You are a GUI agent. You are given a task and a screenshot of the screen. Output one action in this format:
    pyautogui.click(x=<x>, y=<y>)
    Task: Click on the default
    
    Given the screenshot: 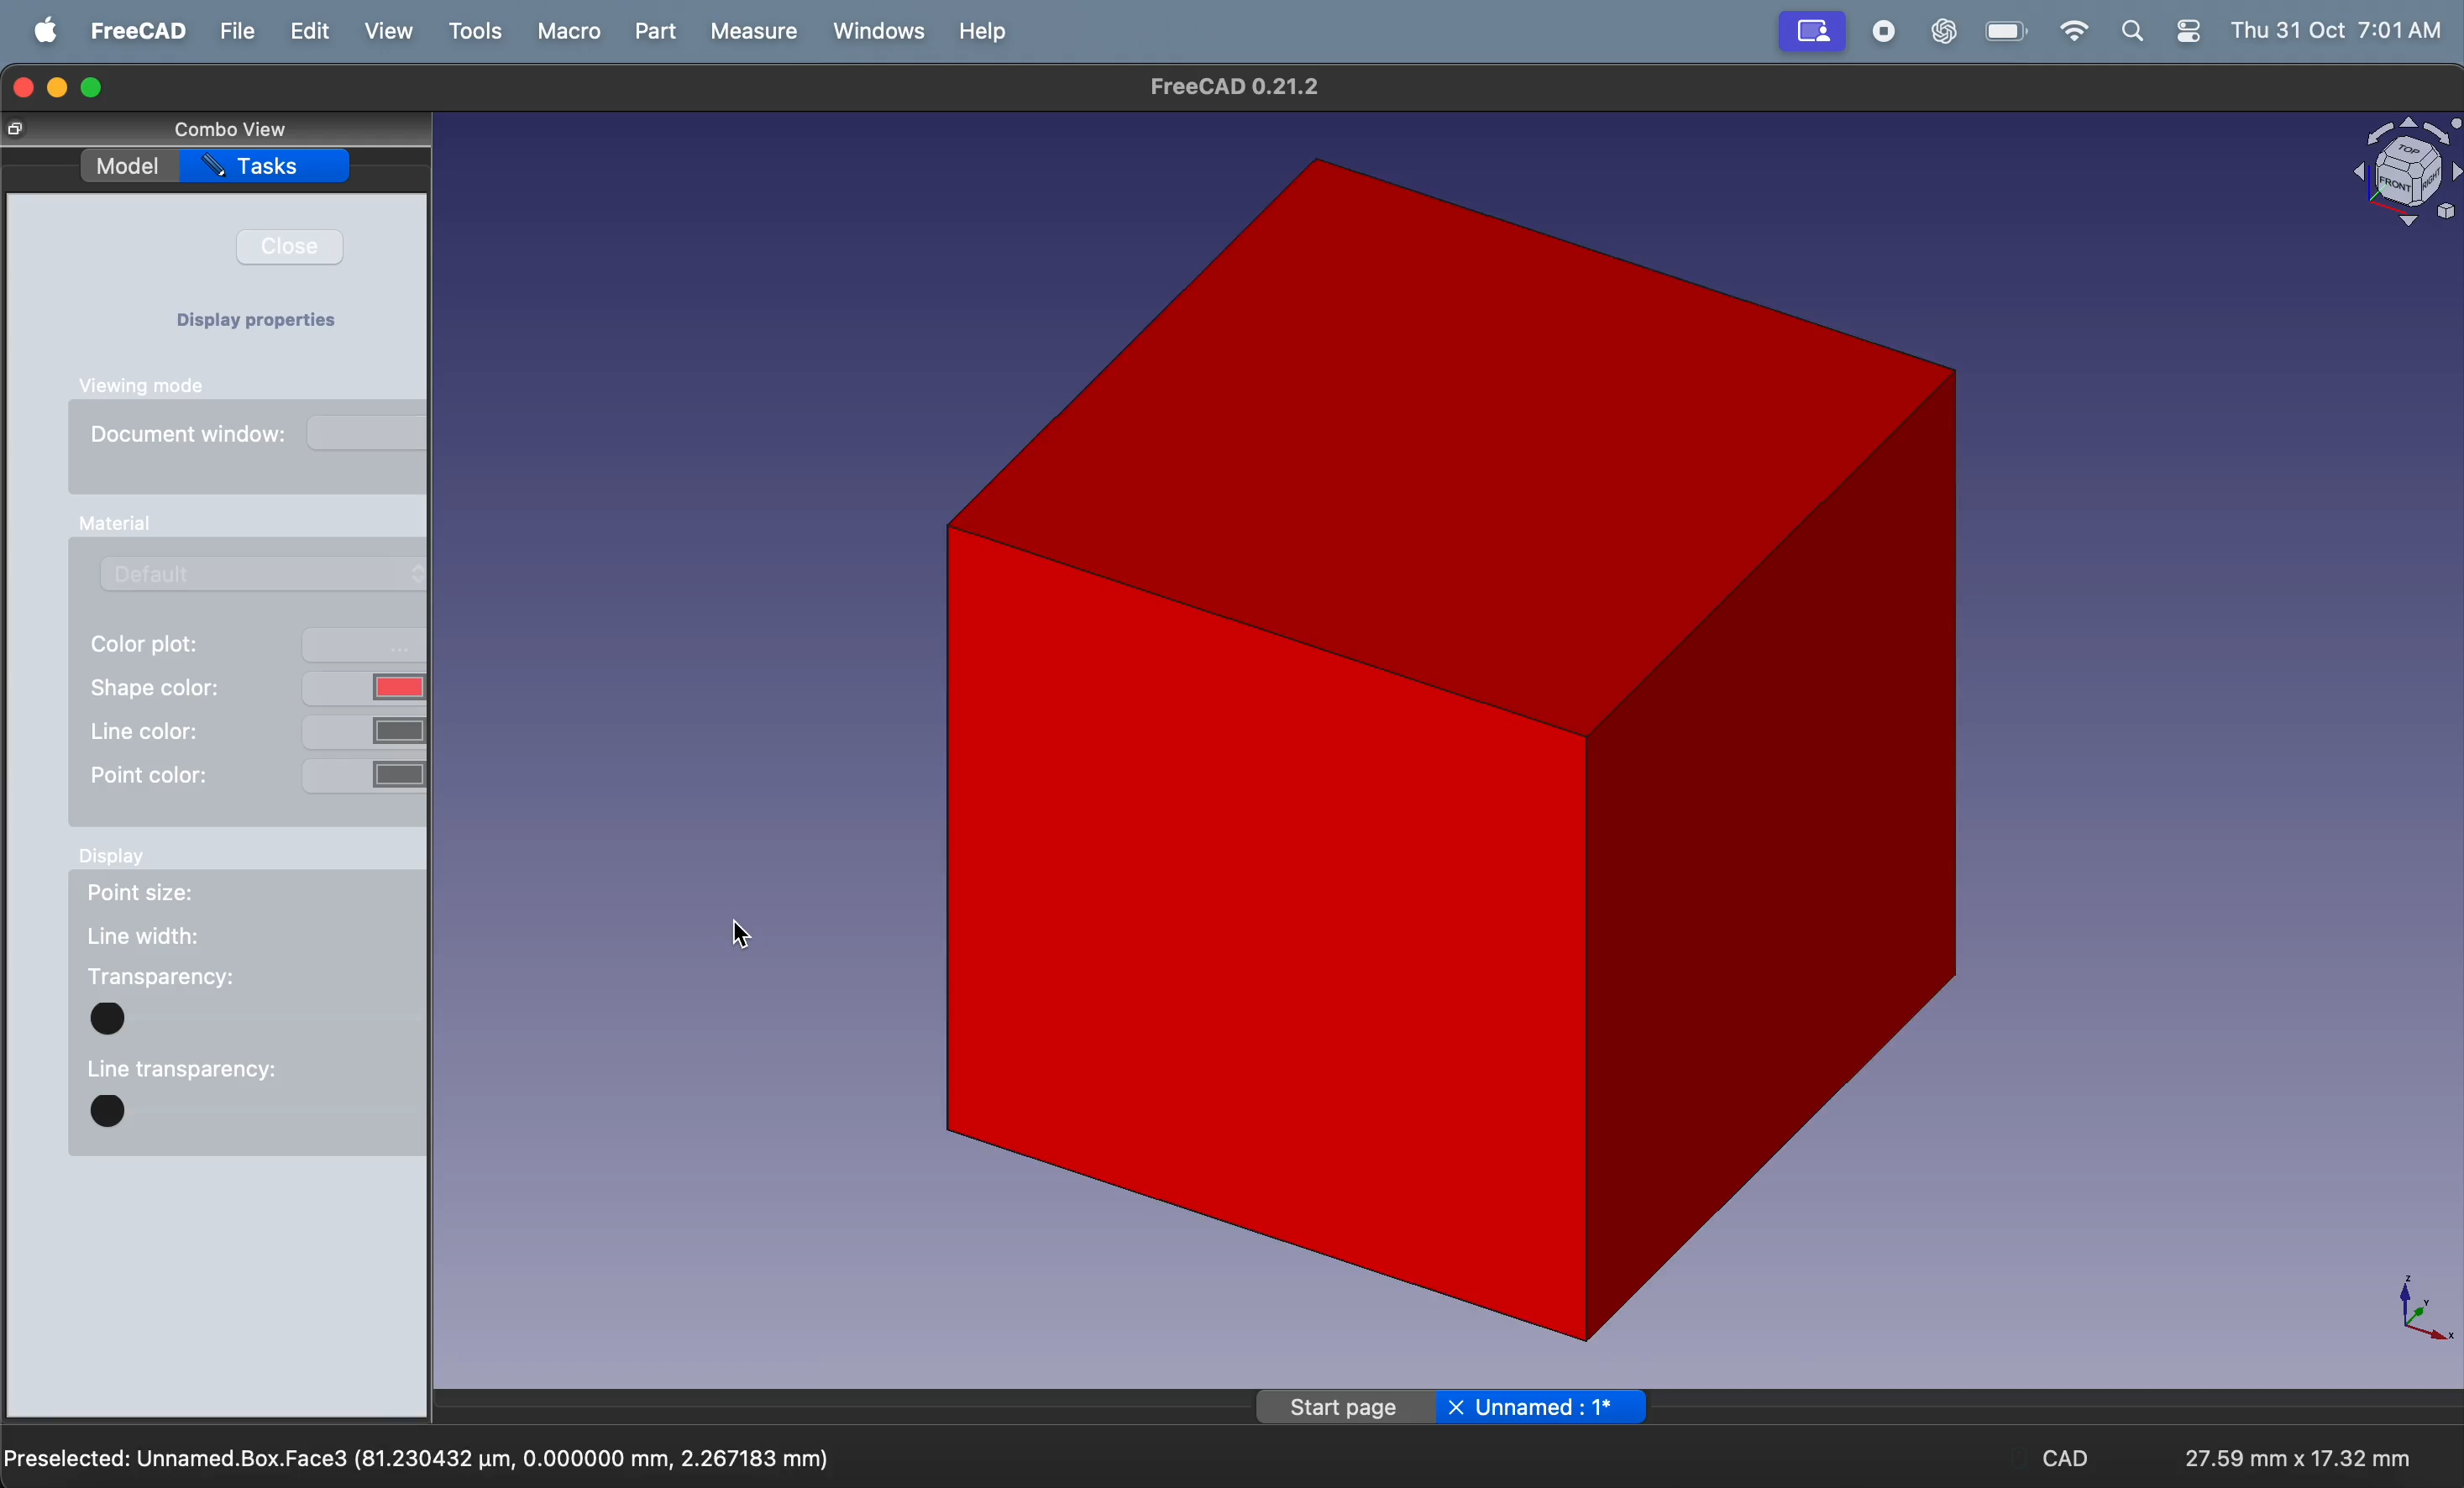 What is the action you would take?
    pyautogui.click(x=272, y=573)
    